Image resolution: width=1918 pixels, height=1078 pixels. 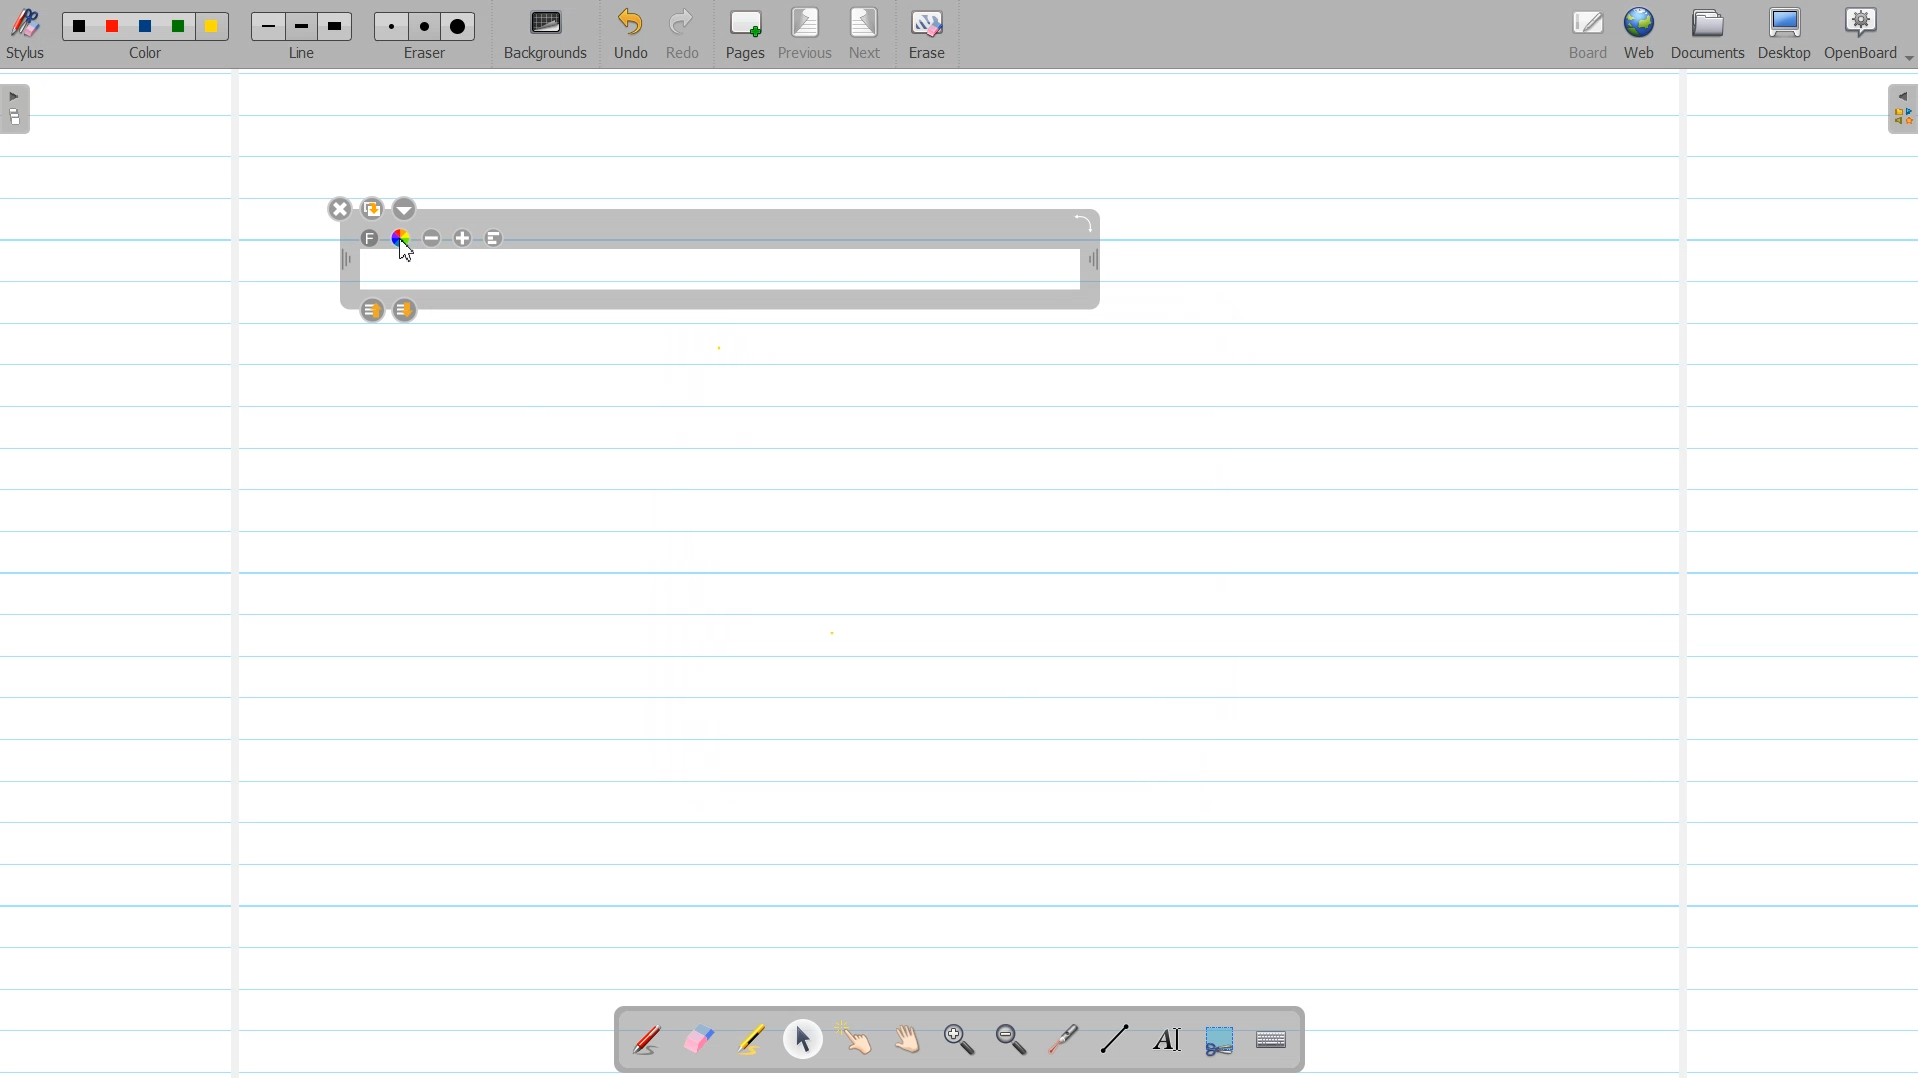 I want to click on Drop down box, so click(x=407, y=209).